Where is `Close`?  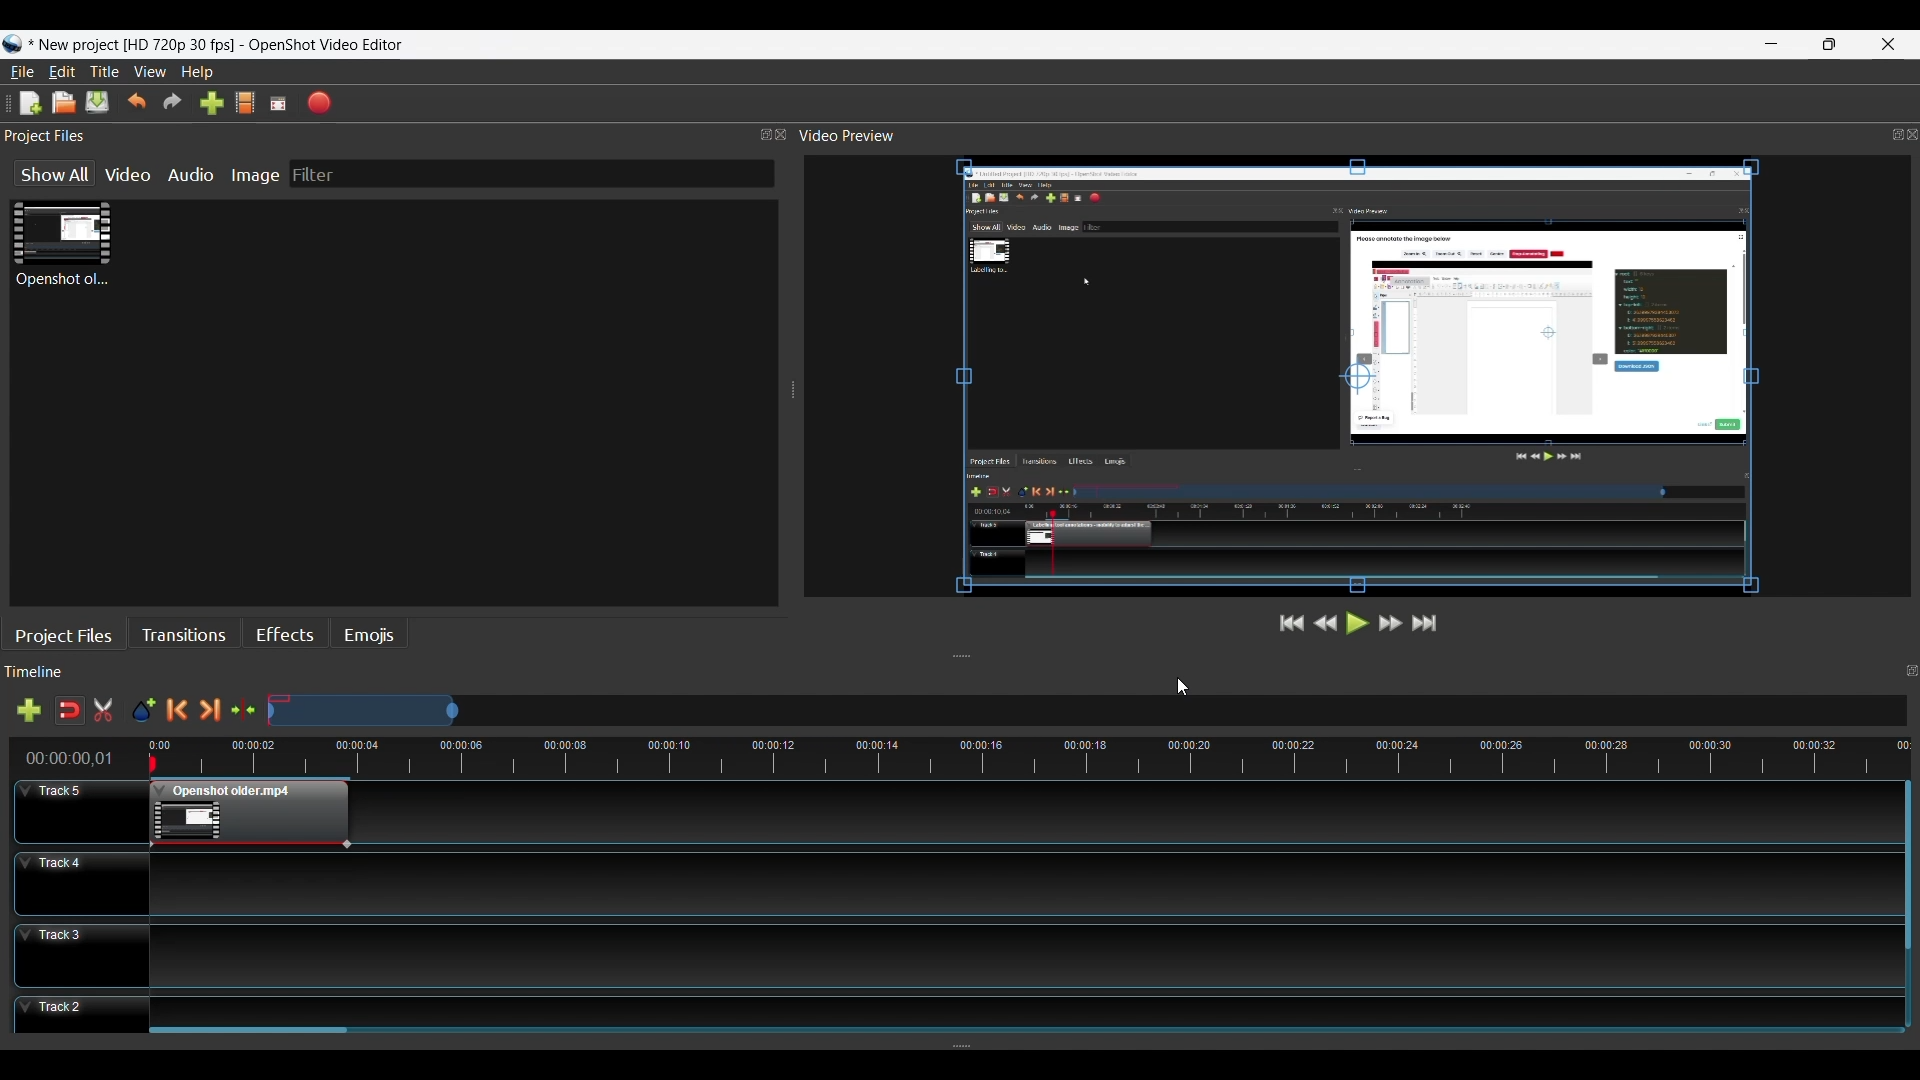 Close is located at coordinates (1888, 44).